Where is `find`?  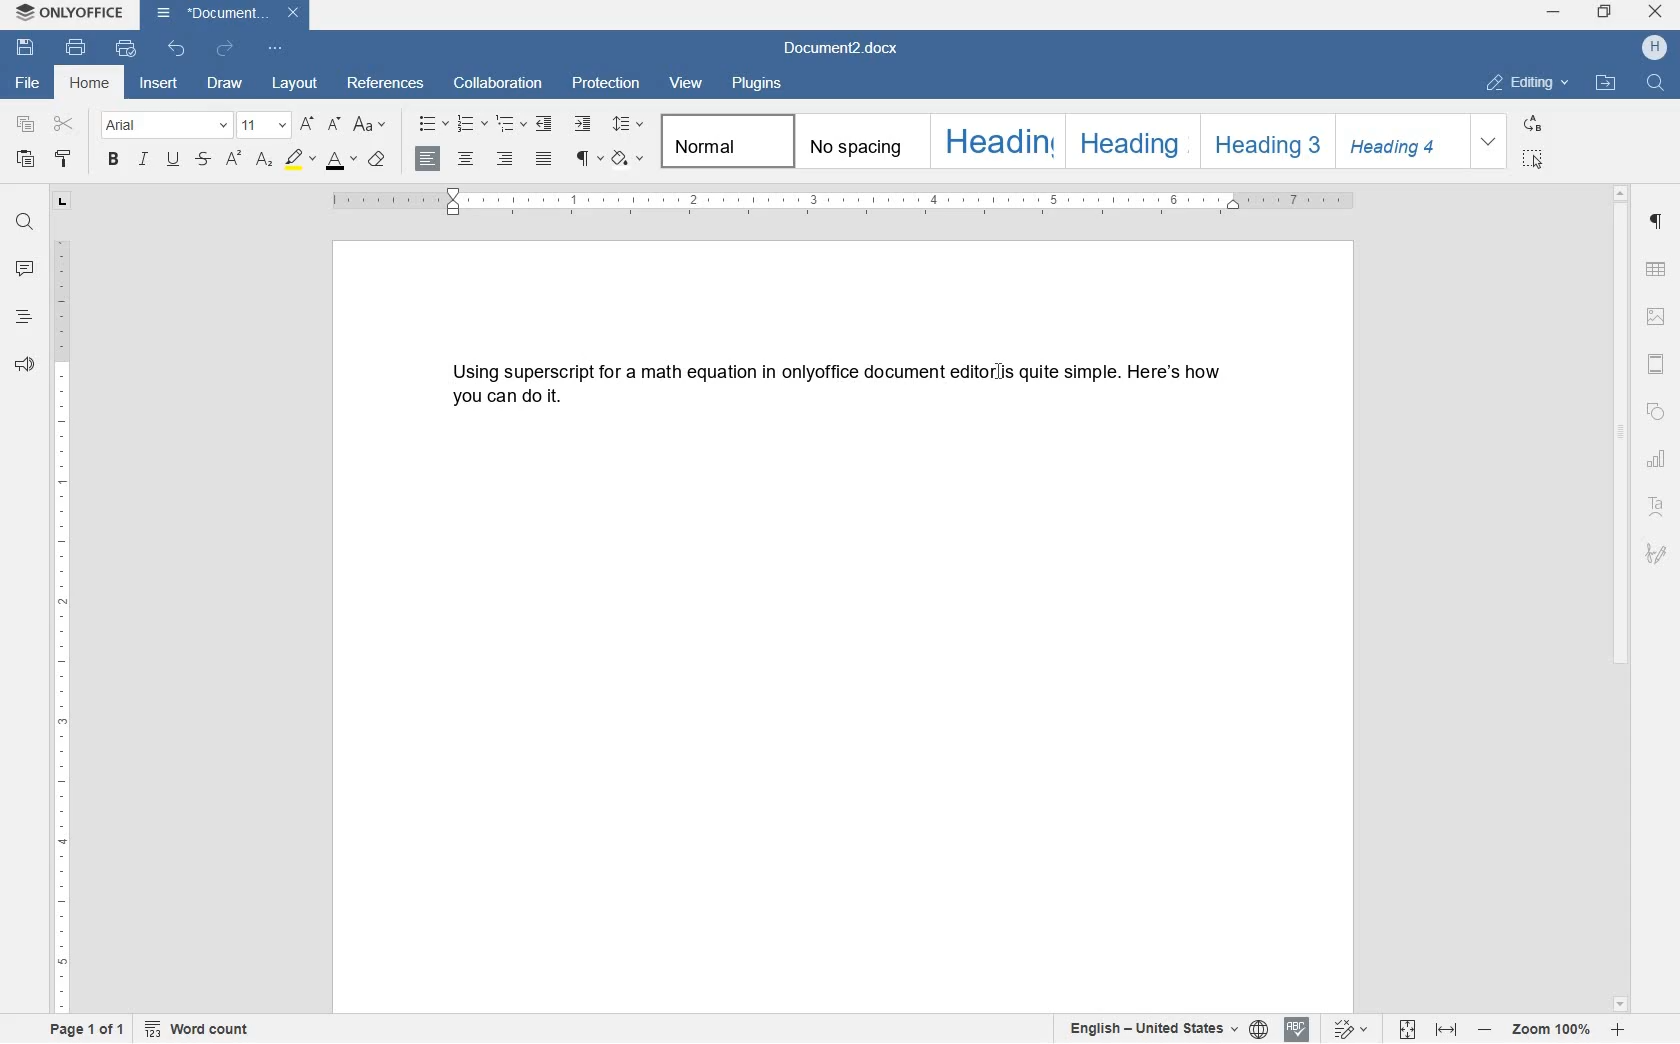 find is located at coordinates (24, 218).